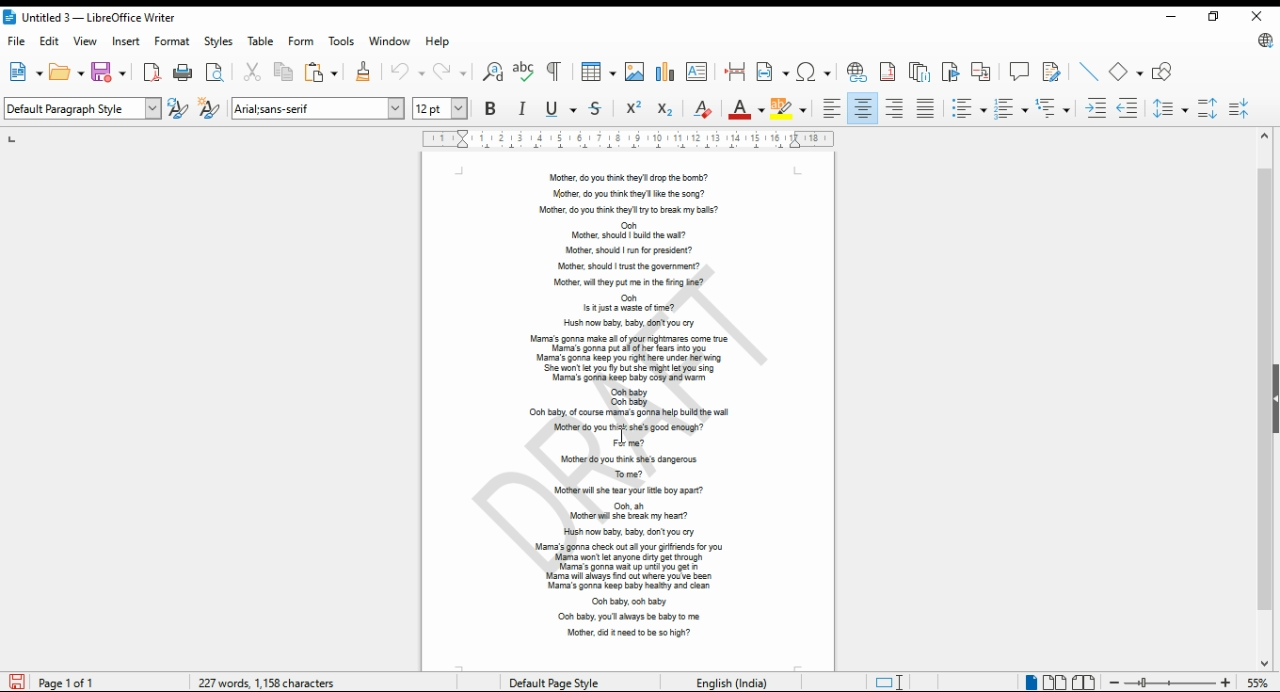  Describe the element at coordinates (66, 72) in the screenshot. I see `open` at that location.